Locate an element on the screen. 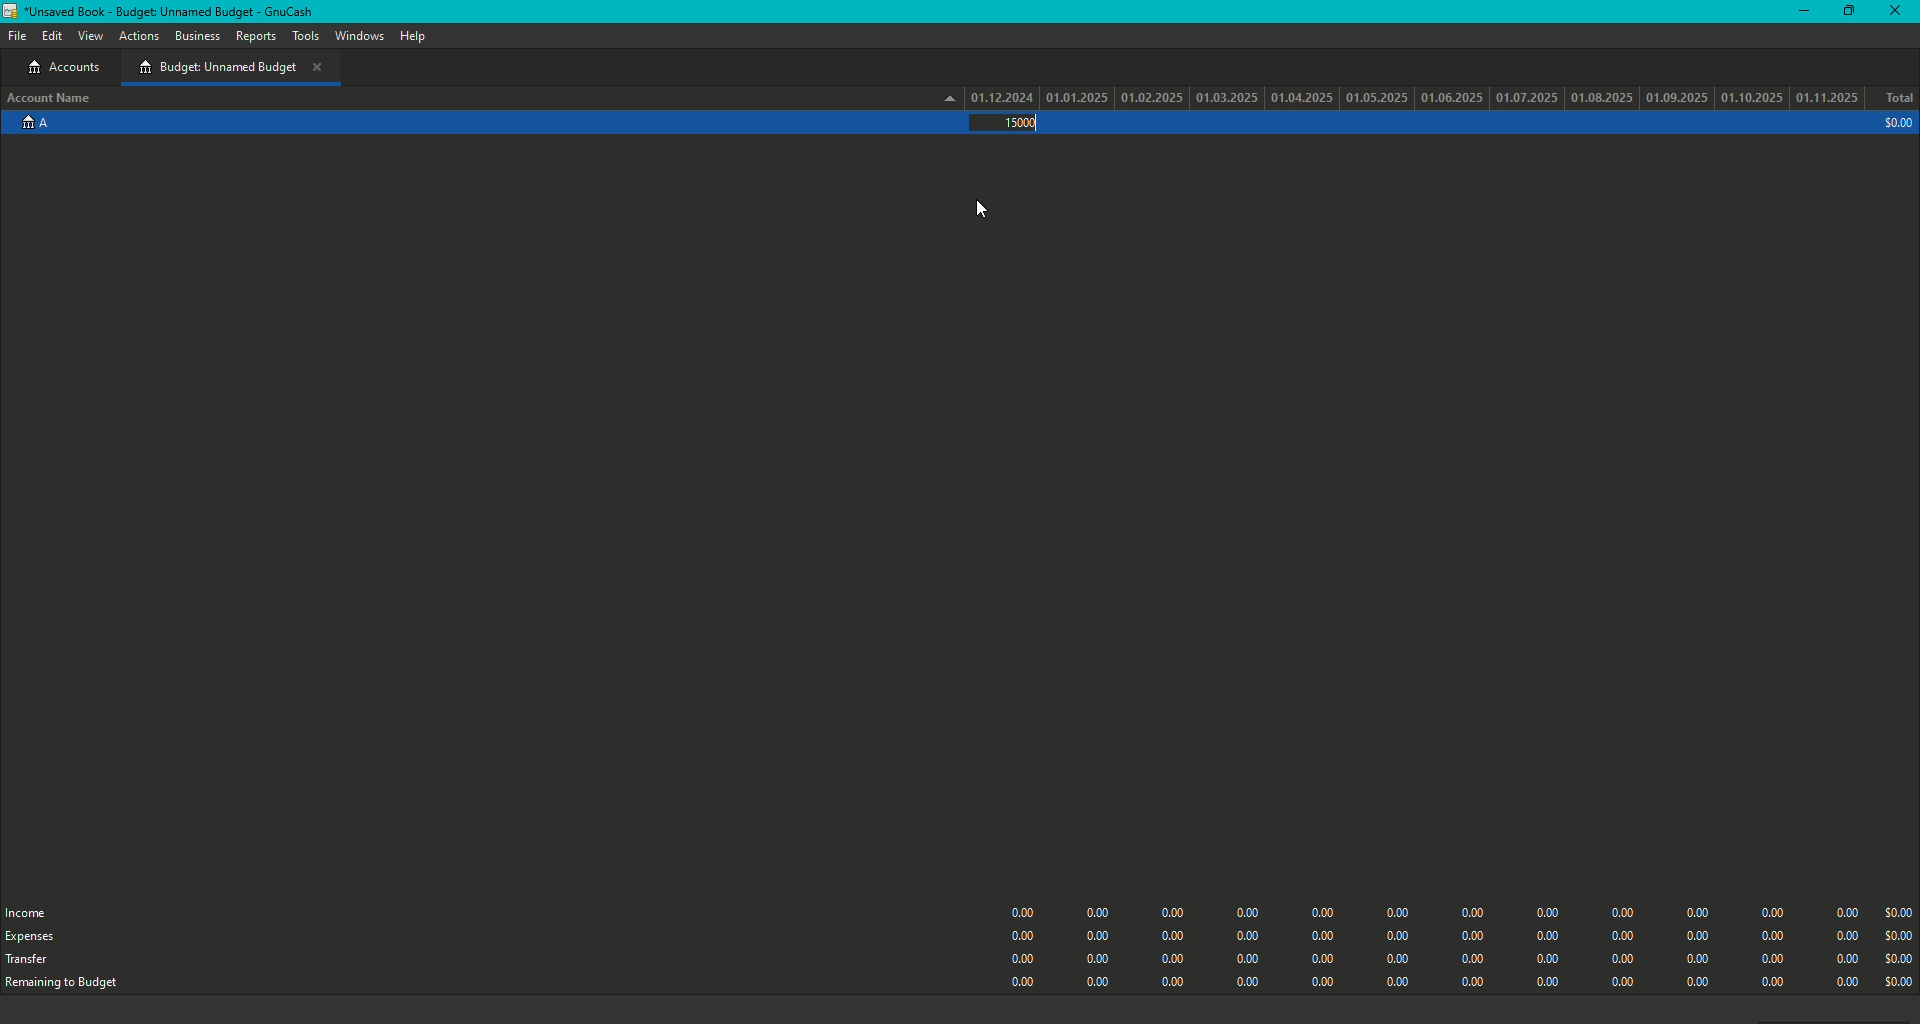 This screenshot has width=1920, height=1024. Unnamed Budget is located at coordinates (230, 67).